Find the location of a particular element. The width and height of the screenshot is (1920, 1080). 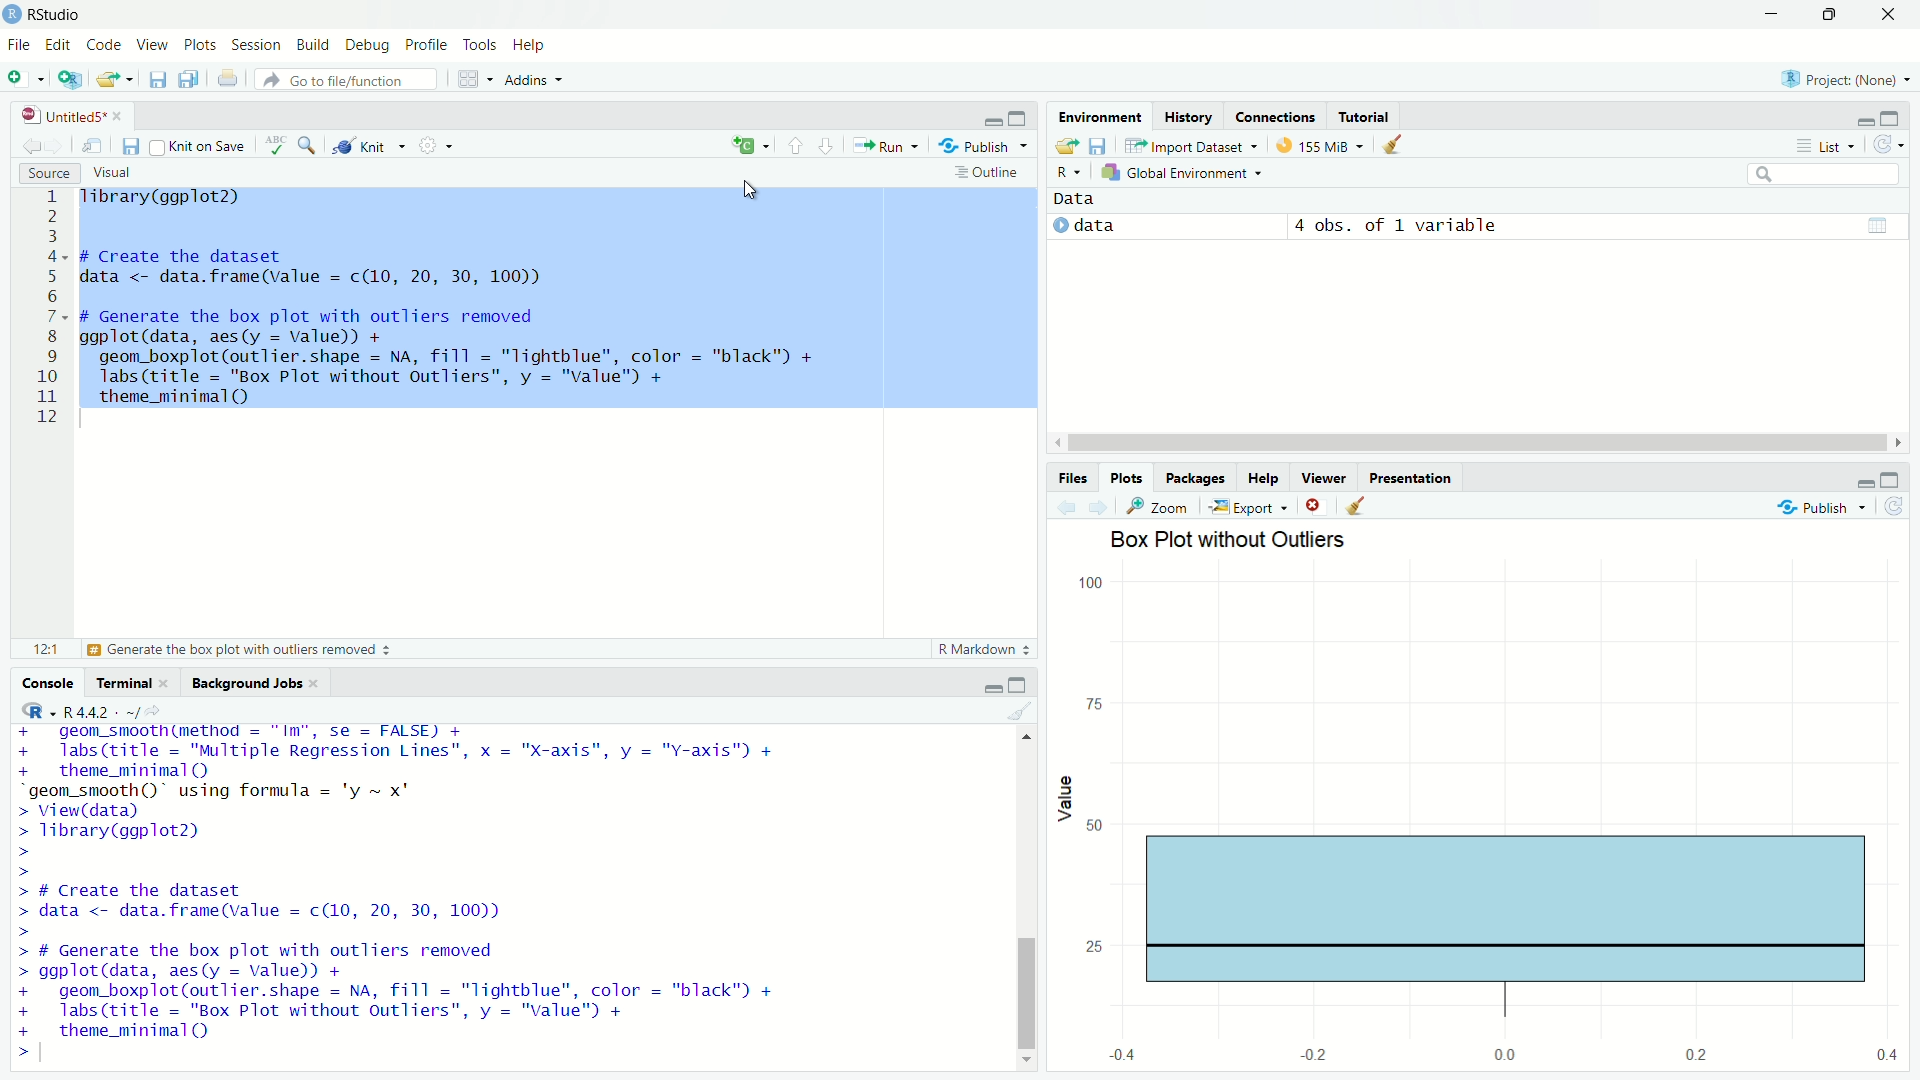

copy is located at coordinates (190, 80).